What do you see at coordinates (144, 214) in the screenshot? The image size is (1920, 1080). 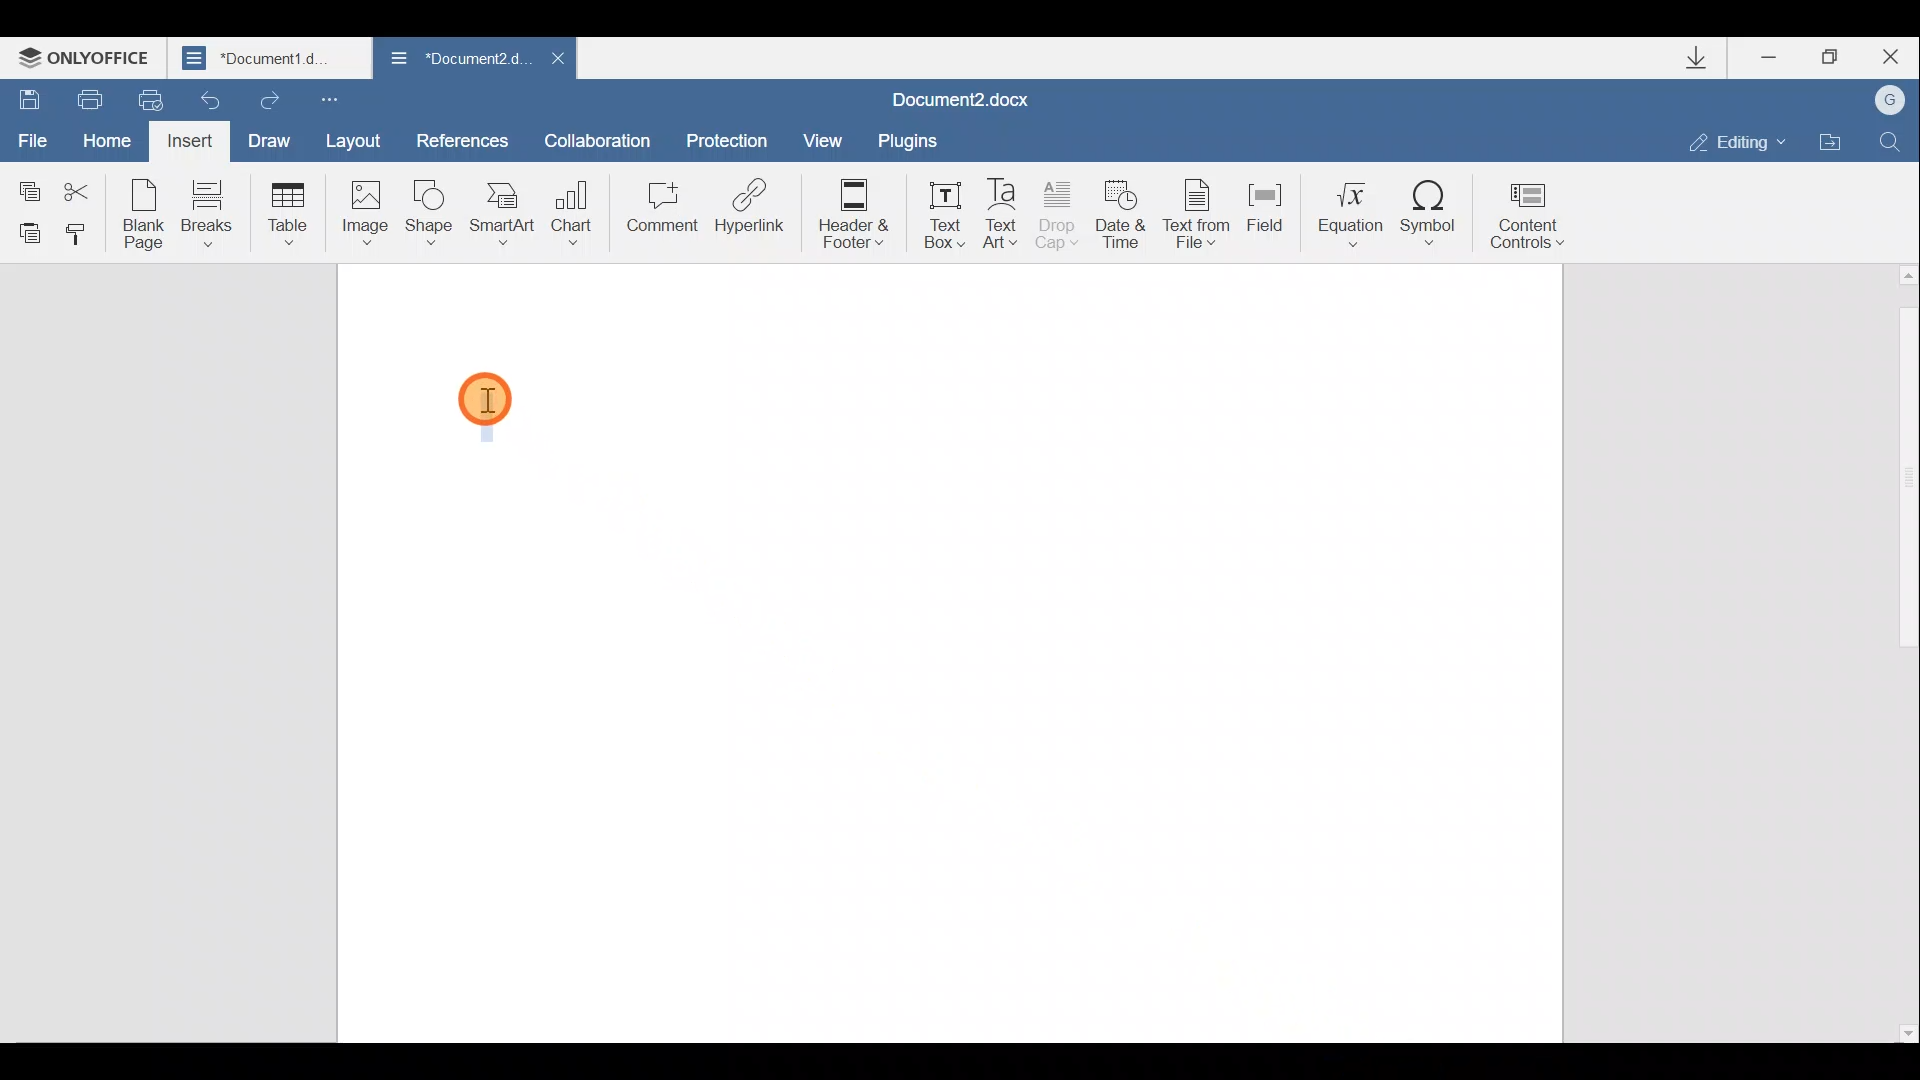 I see ` Blank page` at bounding box center [144, 214].